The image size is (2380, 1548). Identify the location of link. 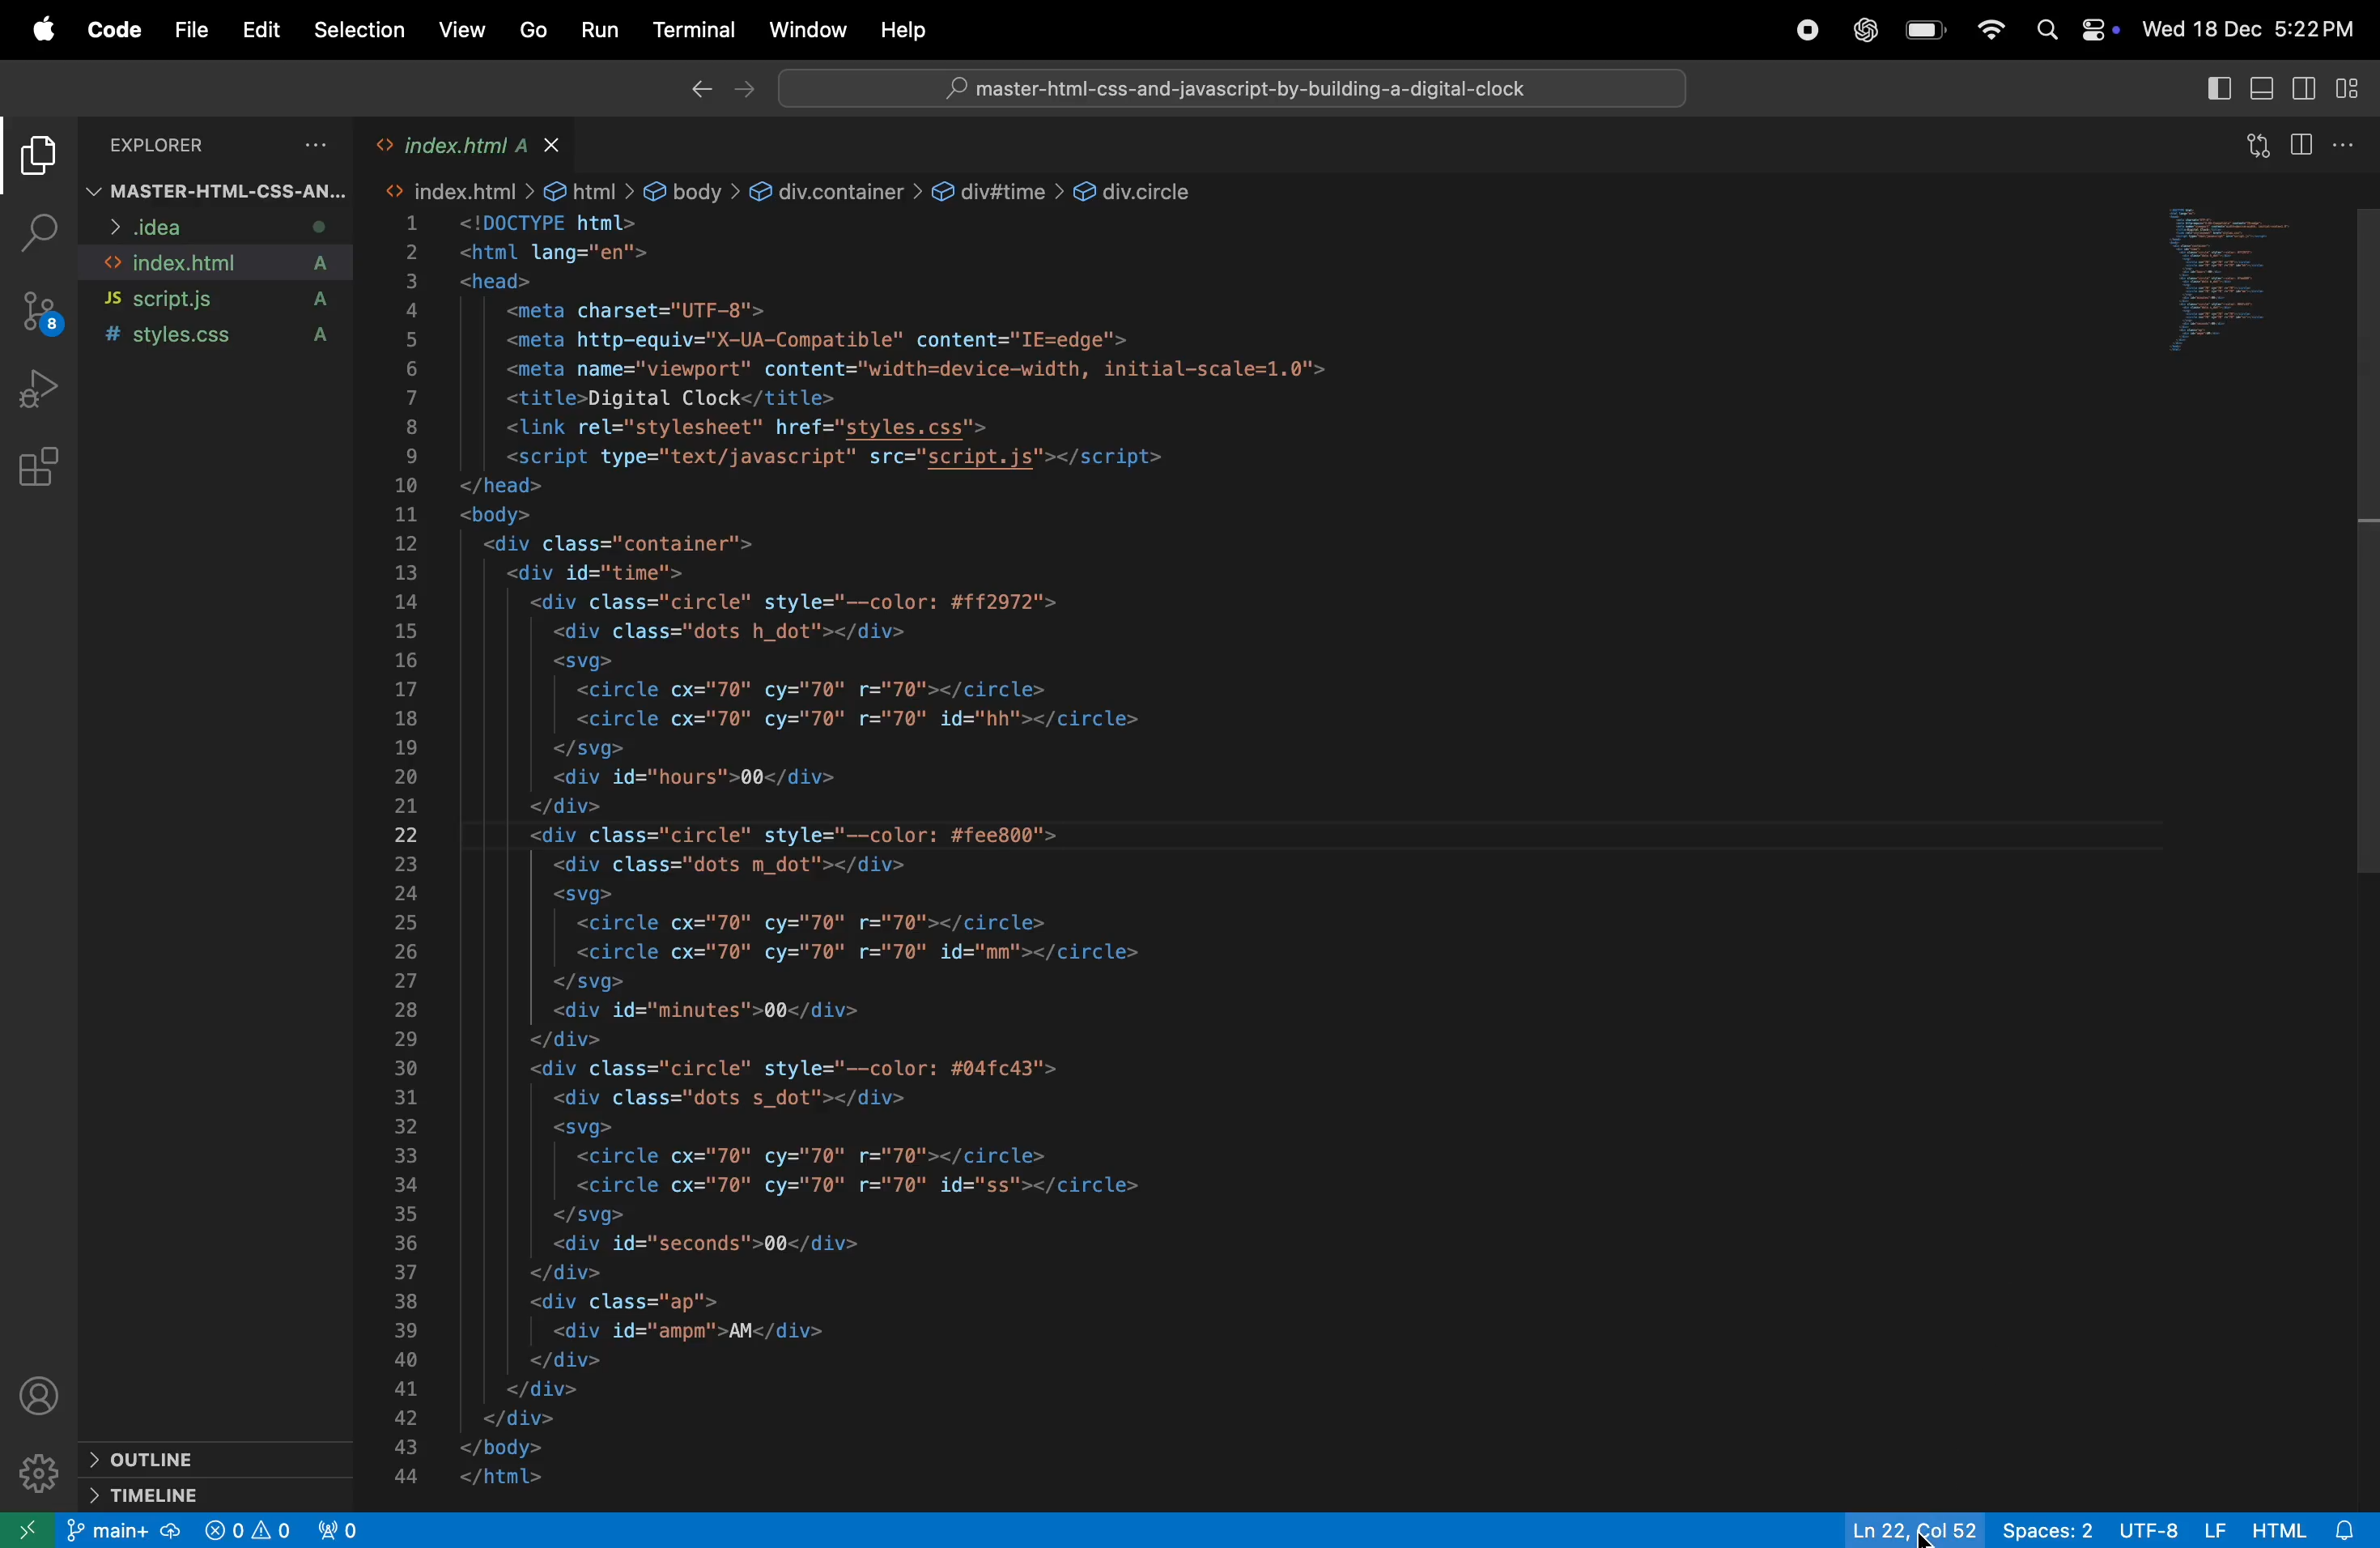
(1000, 187).